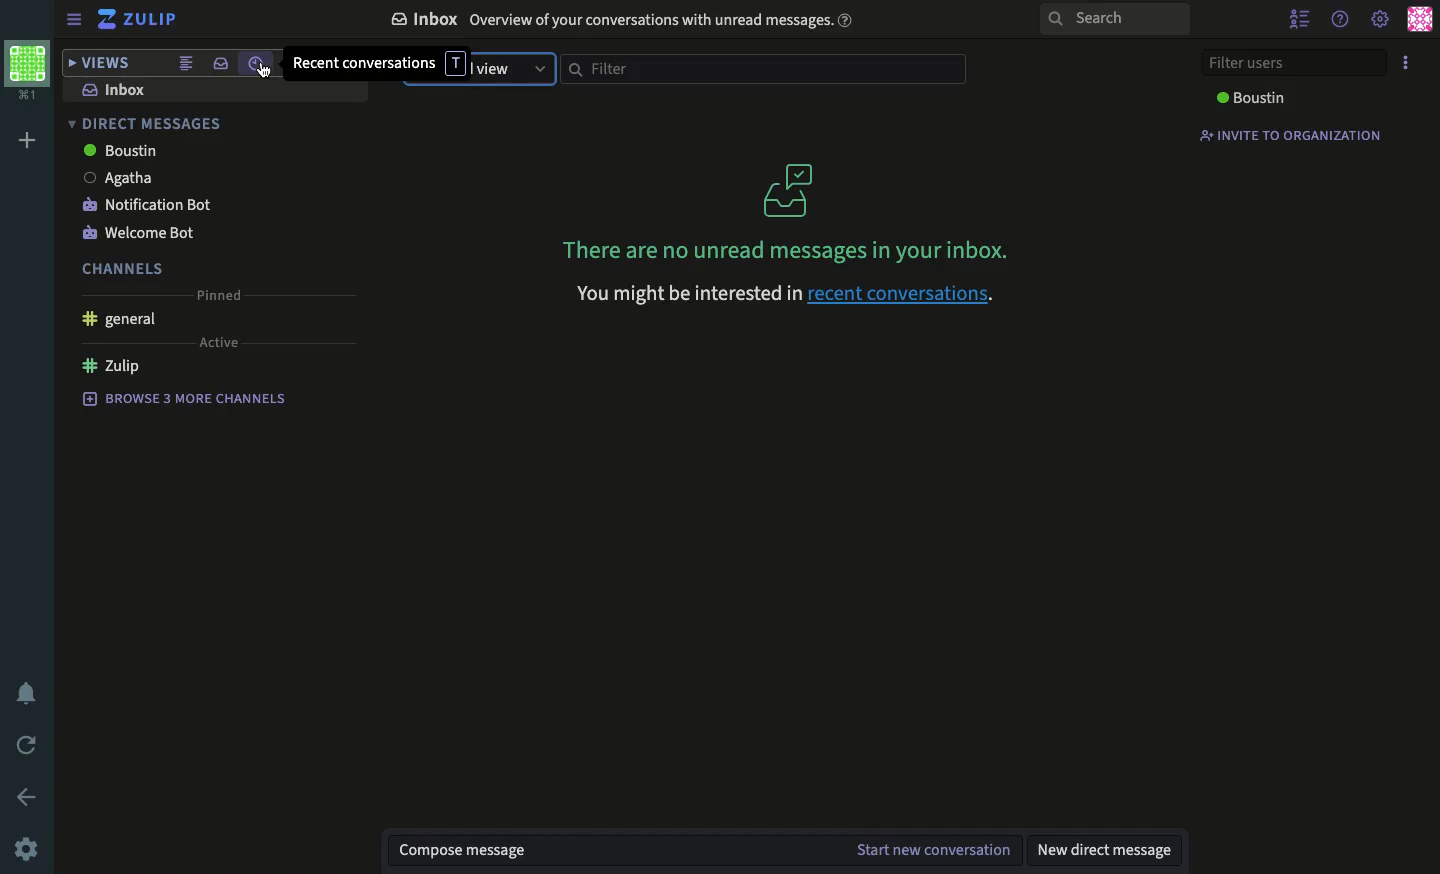  I want to click on options, so click(1407, 61).